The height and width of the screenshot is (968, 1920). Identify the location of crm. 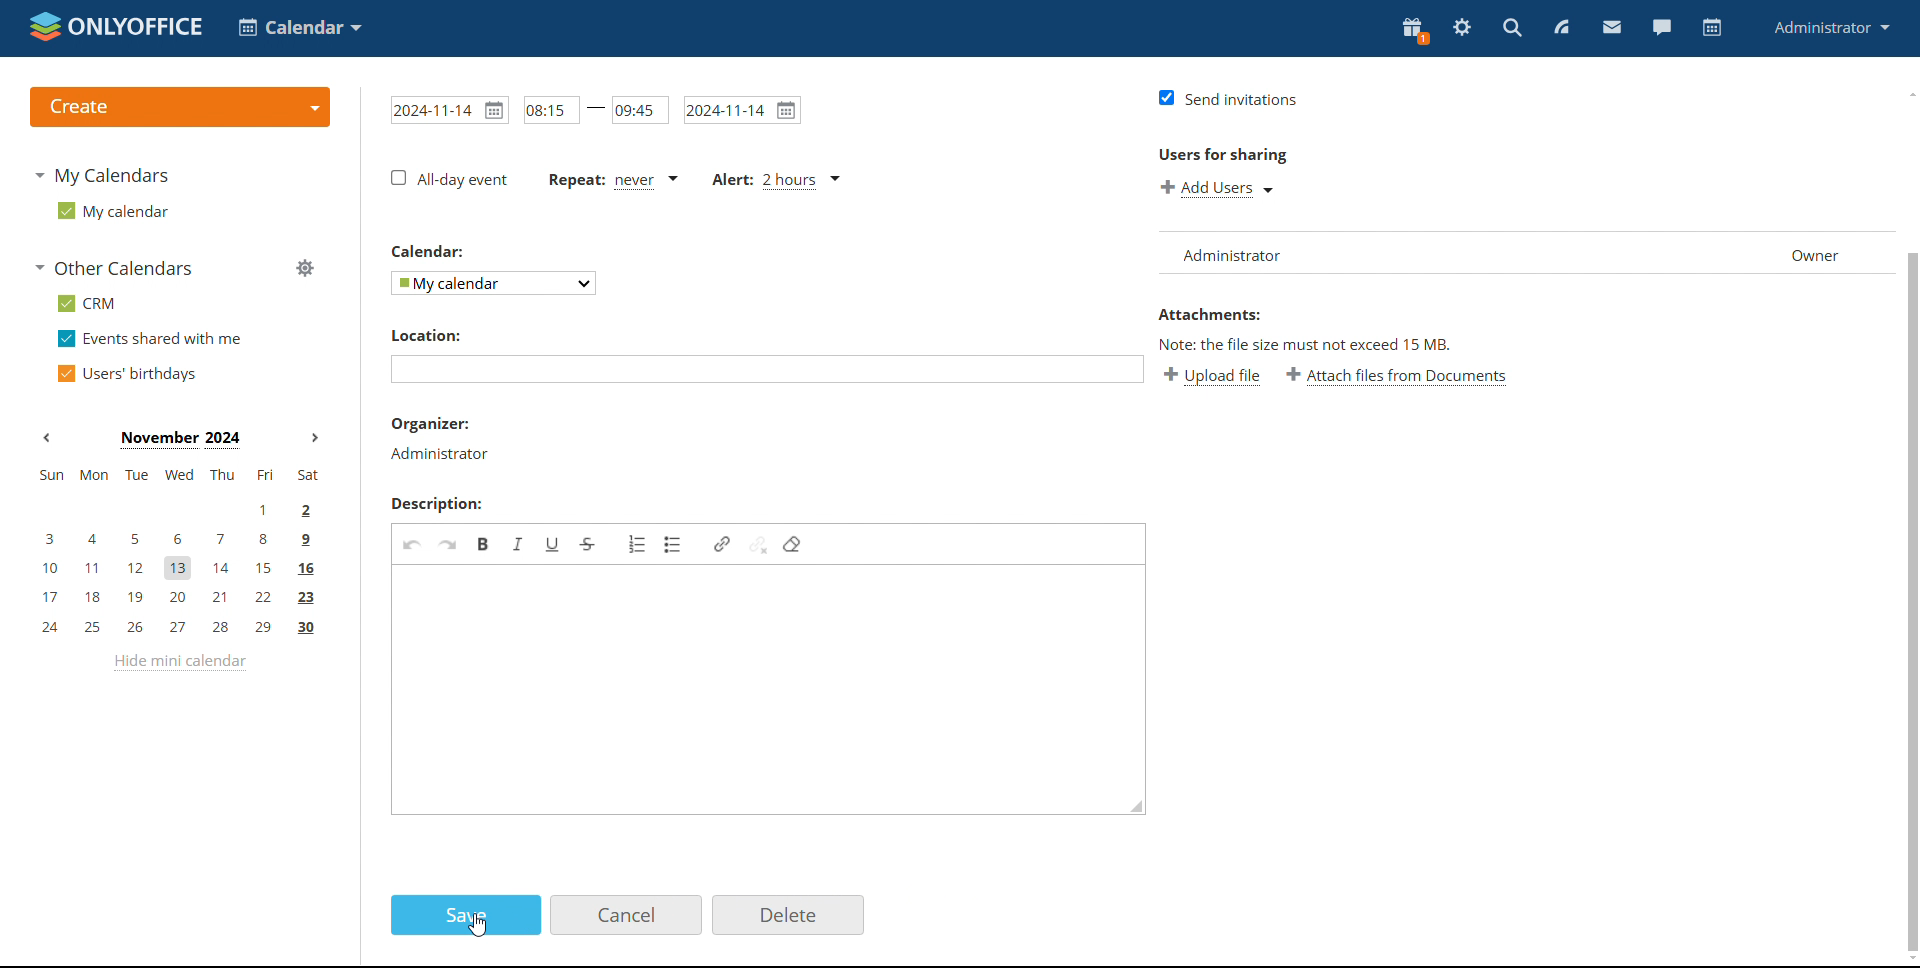
(84, 304).